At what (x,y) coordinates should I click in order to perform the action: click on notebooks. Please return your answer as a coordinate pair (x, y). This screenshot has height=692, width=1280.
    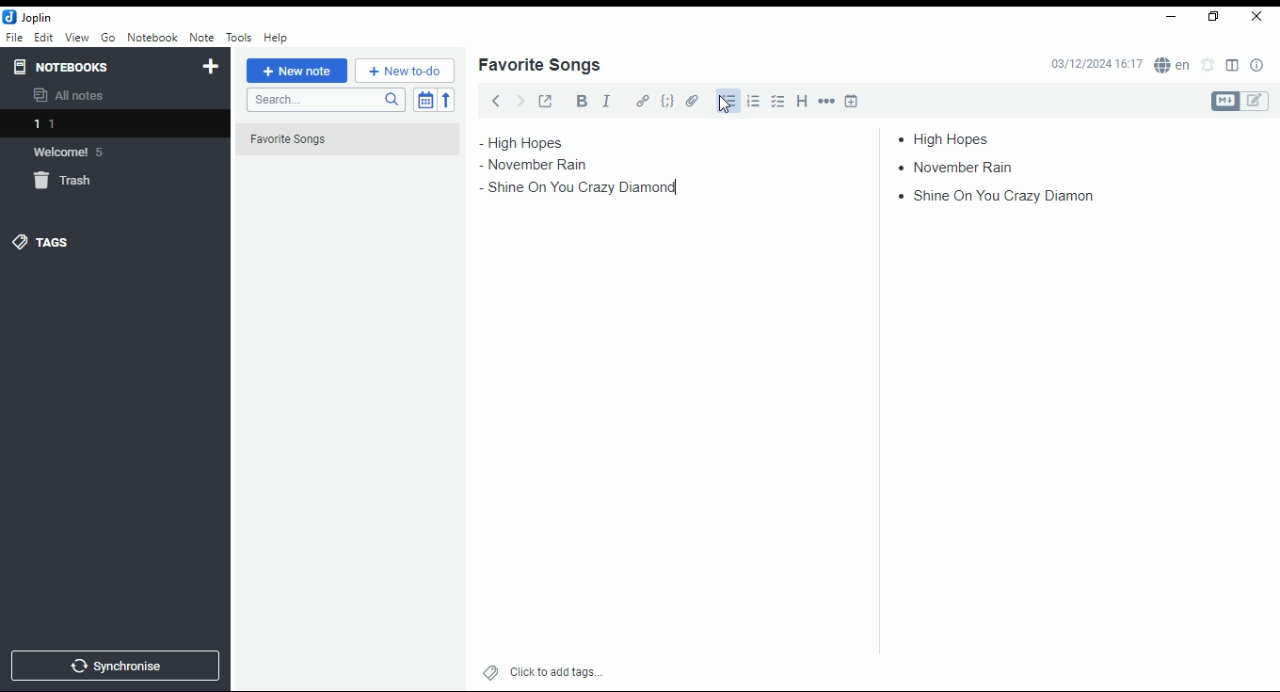
    Looking at the image, I should click on (97, 66).